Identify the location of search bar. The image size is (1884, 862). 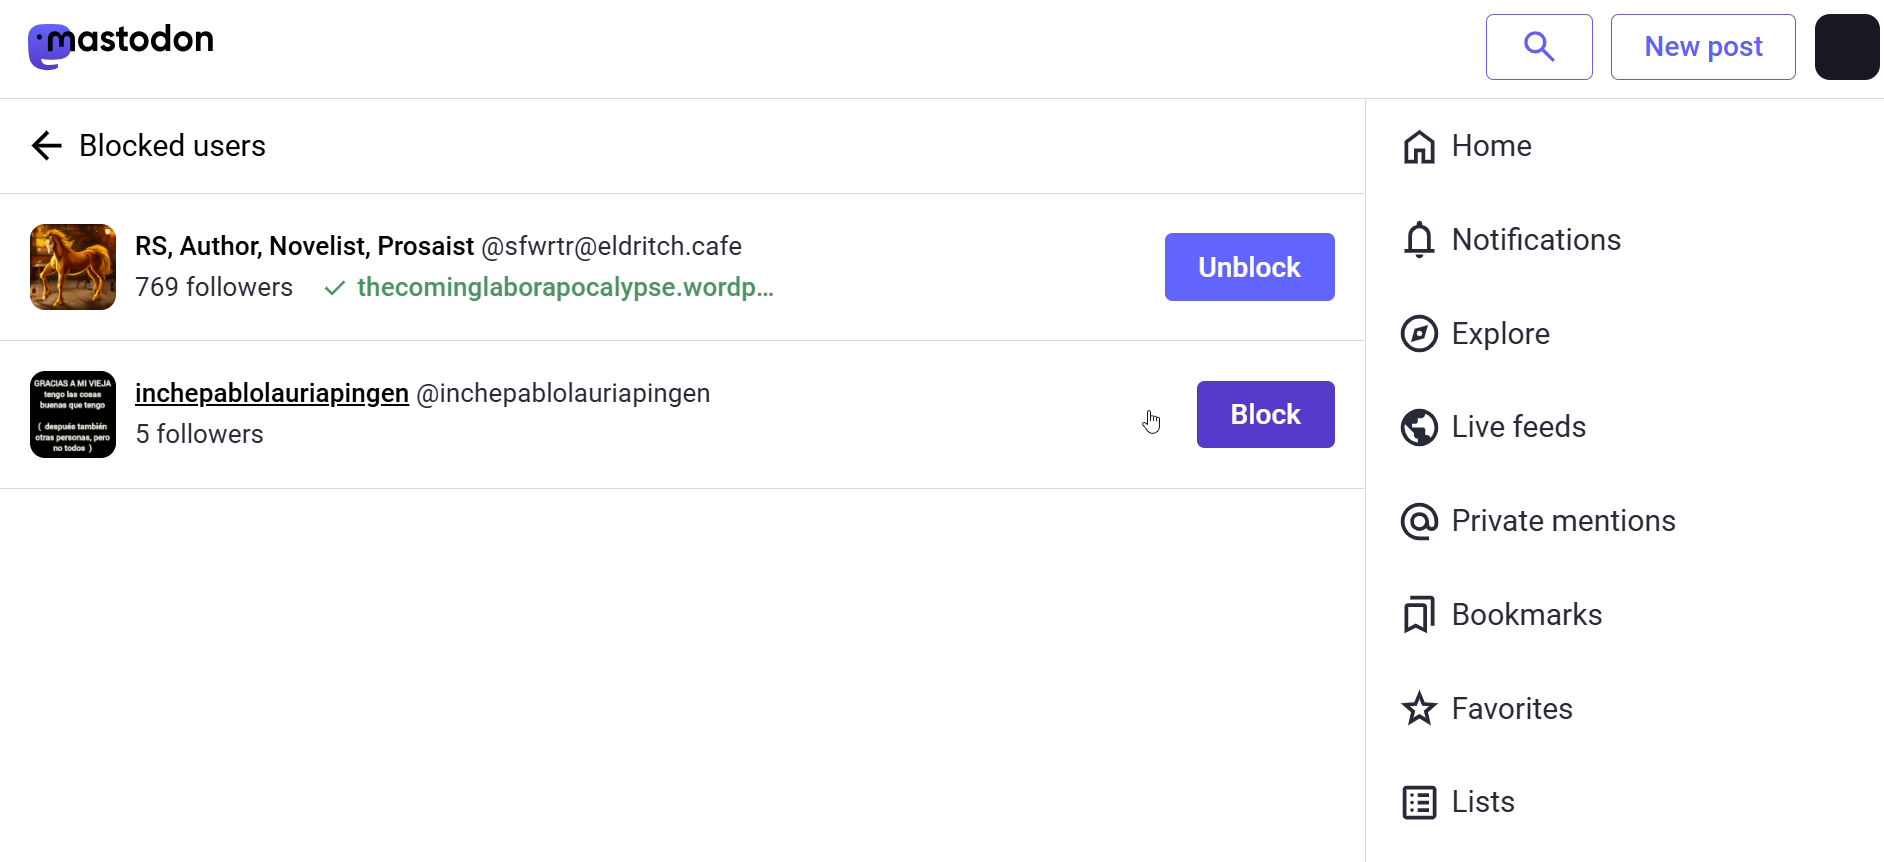
(1539, 45).